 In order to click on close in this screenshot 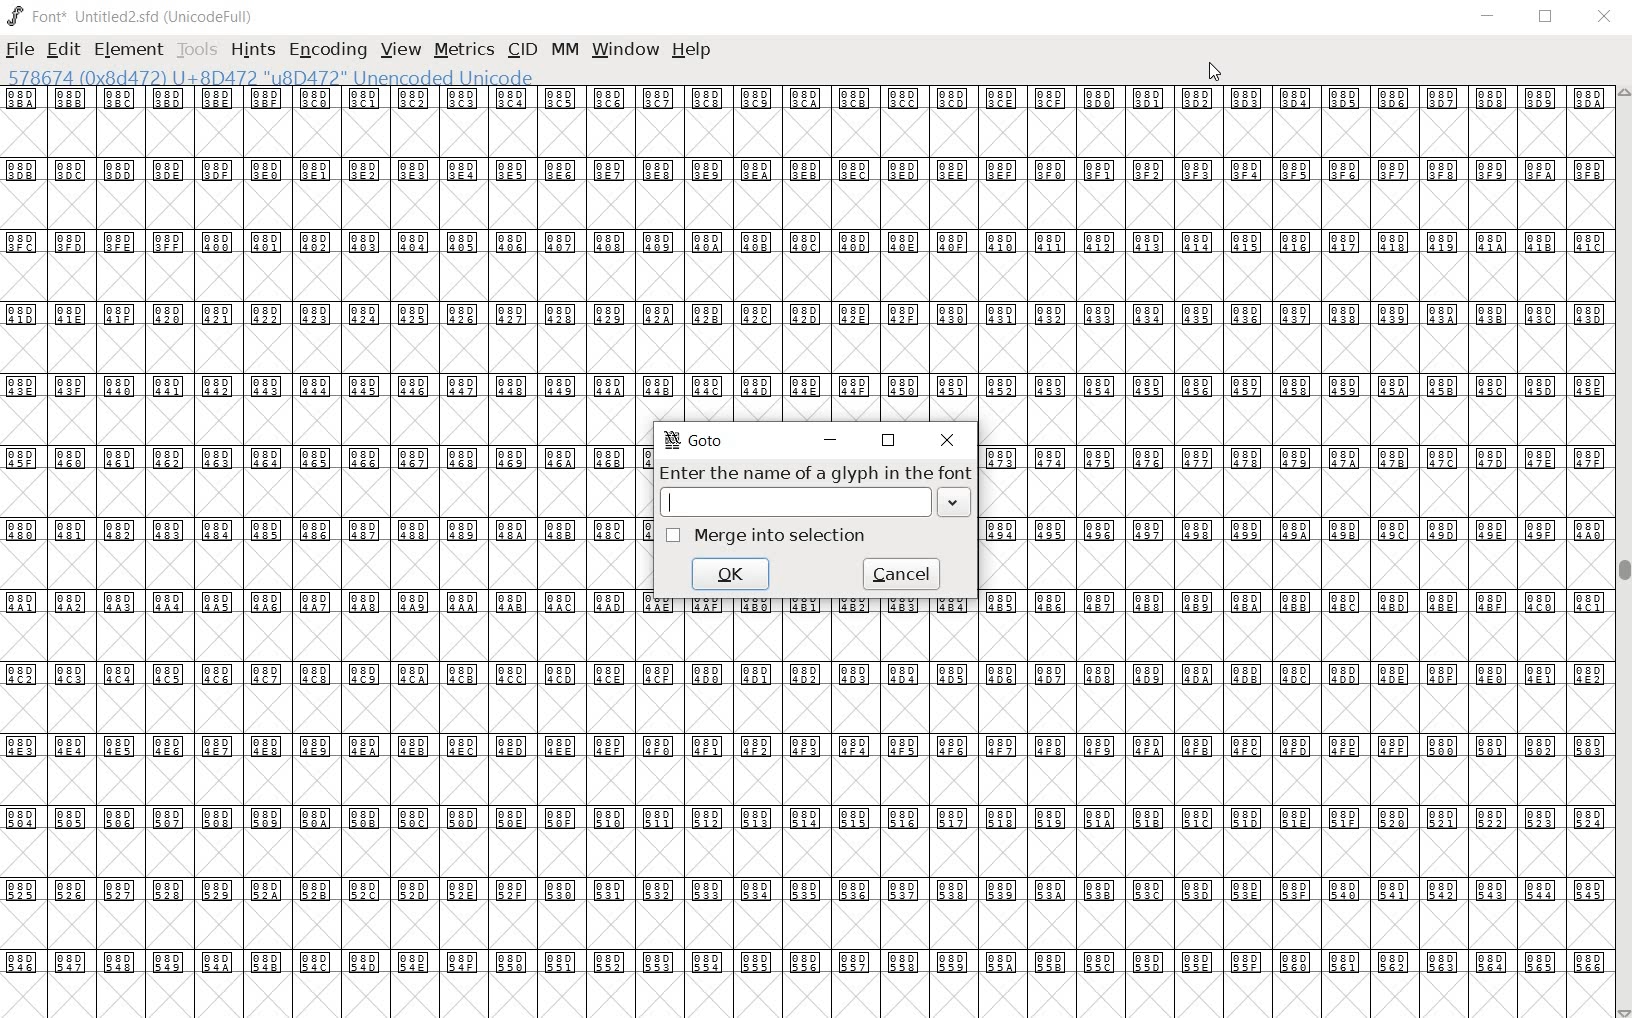, I will do `click(1604, 17)`.